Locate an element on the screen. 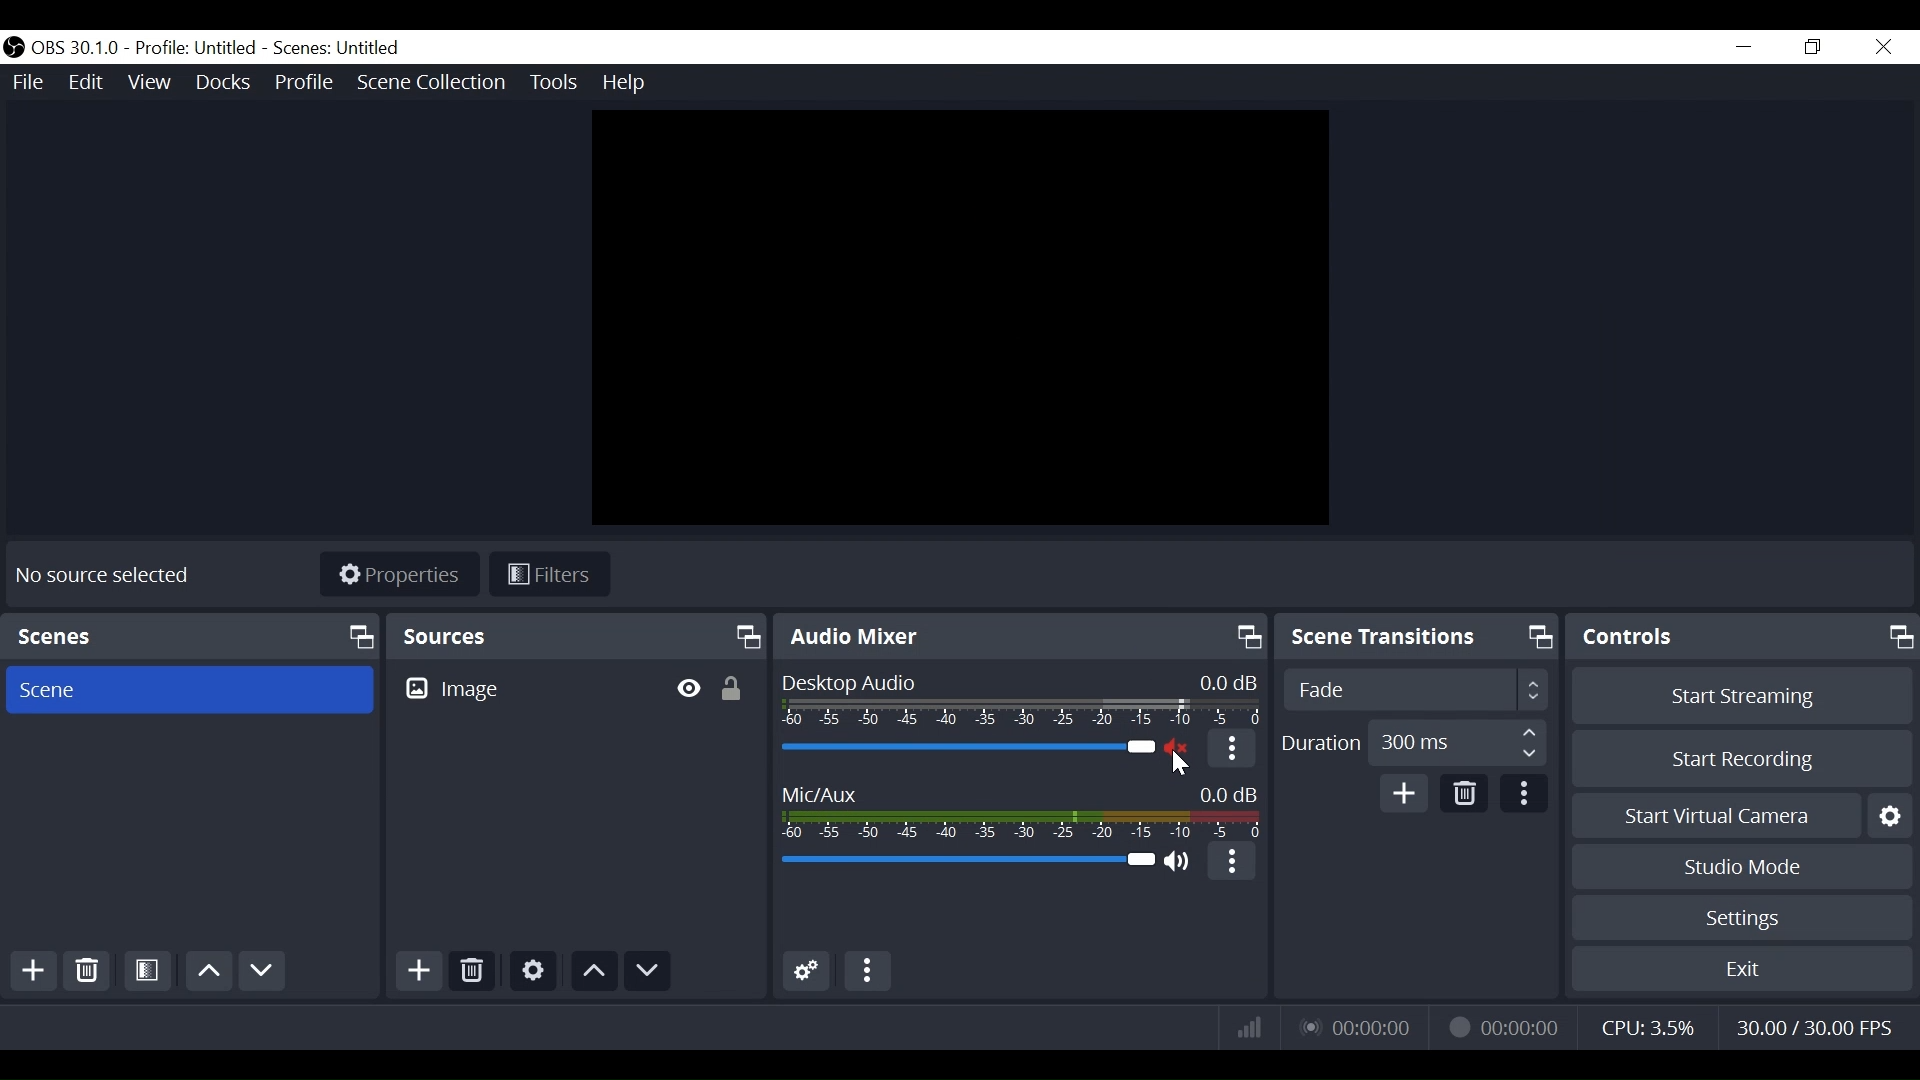  Select Scene Transition is located at coordinates (1414, 690).